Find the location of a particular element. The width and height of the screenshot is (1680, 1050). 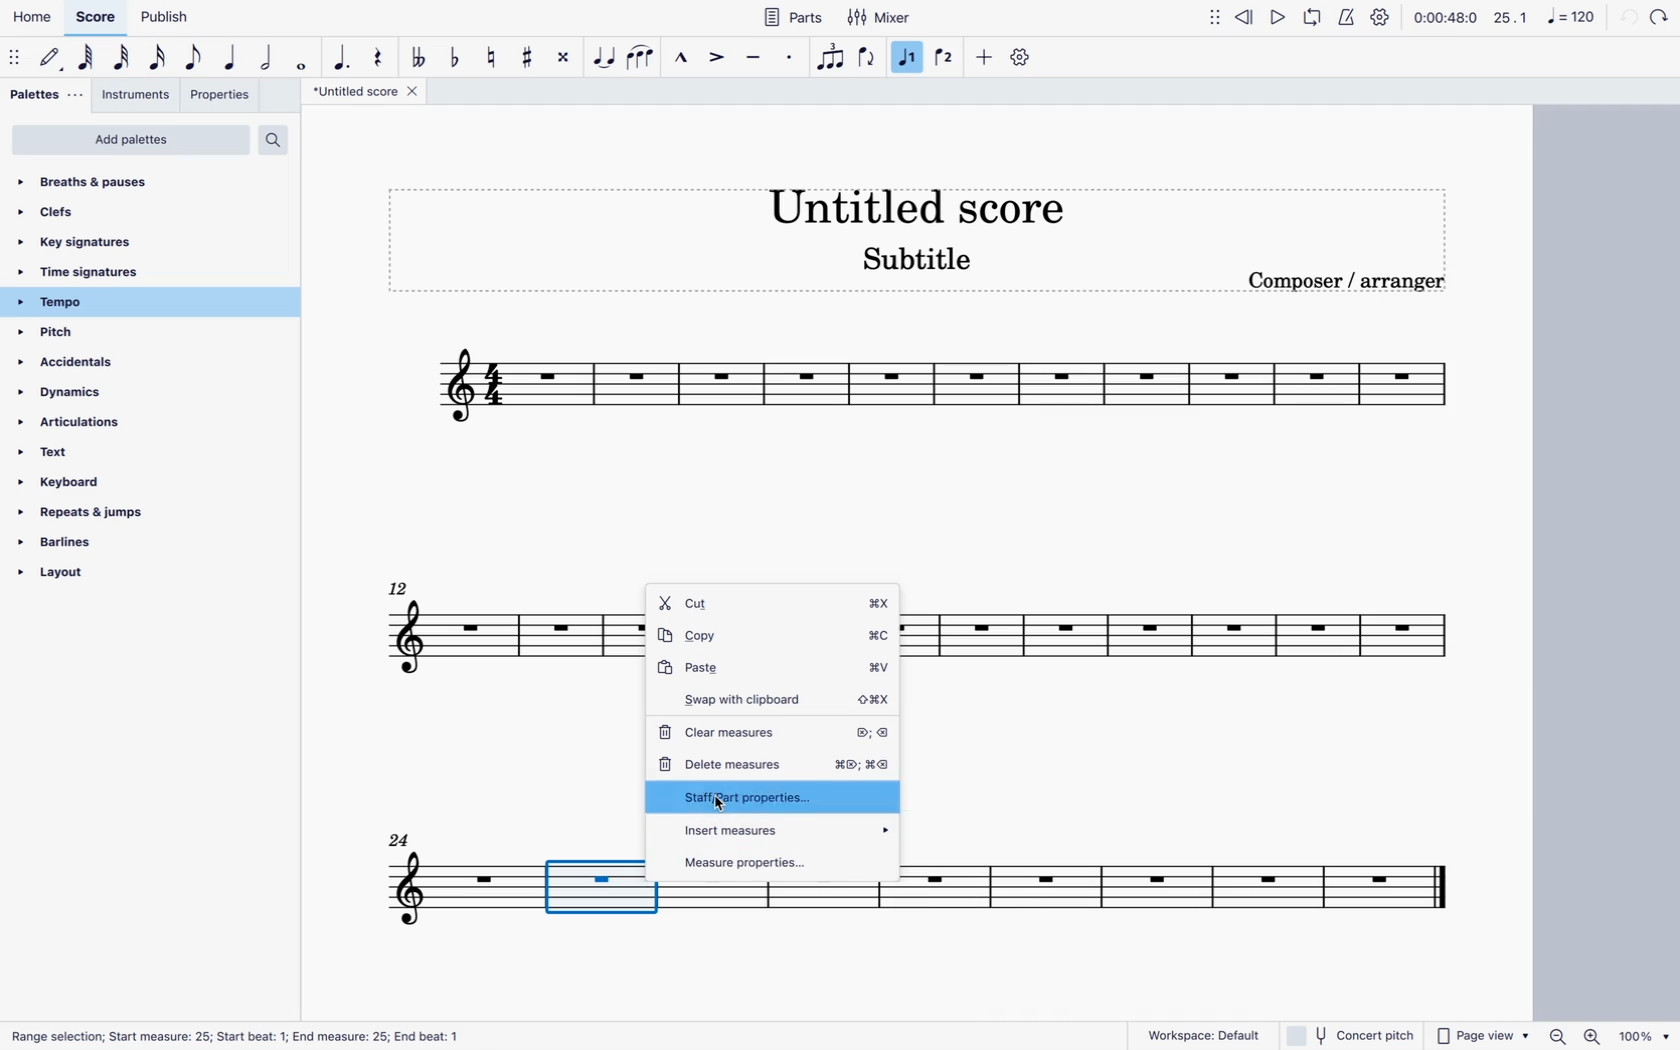

half note is located at coordinates (266, 58).